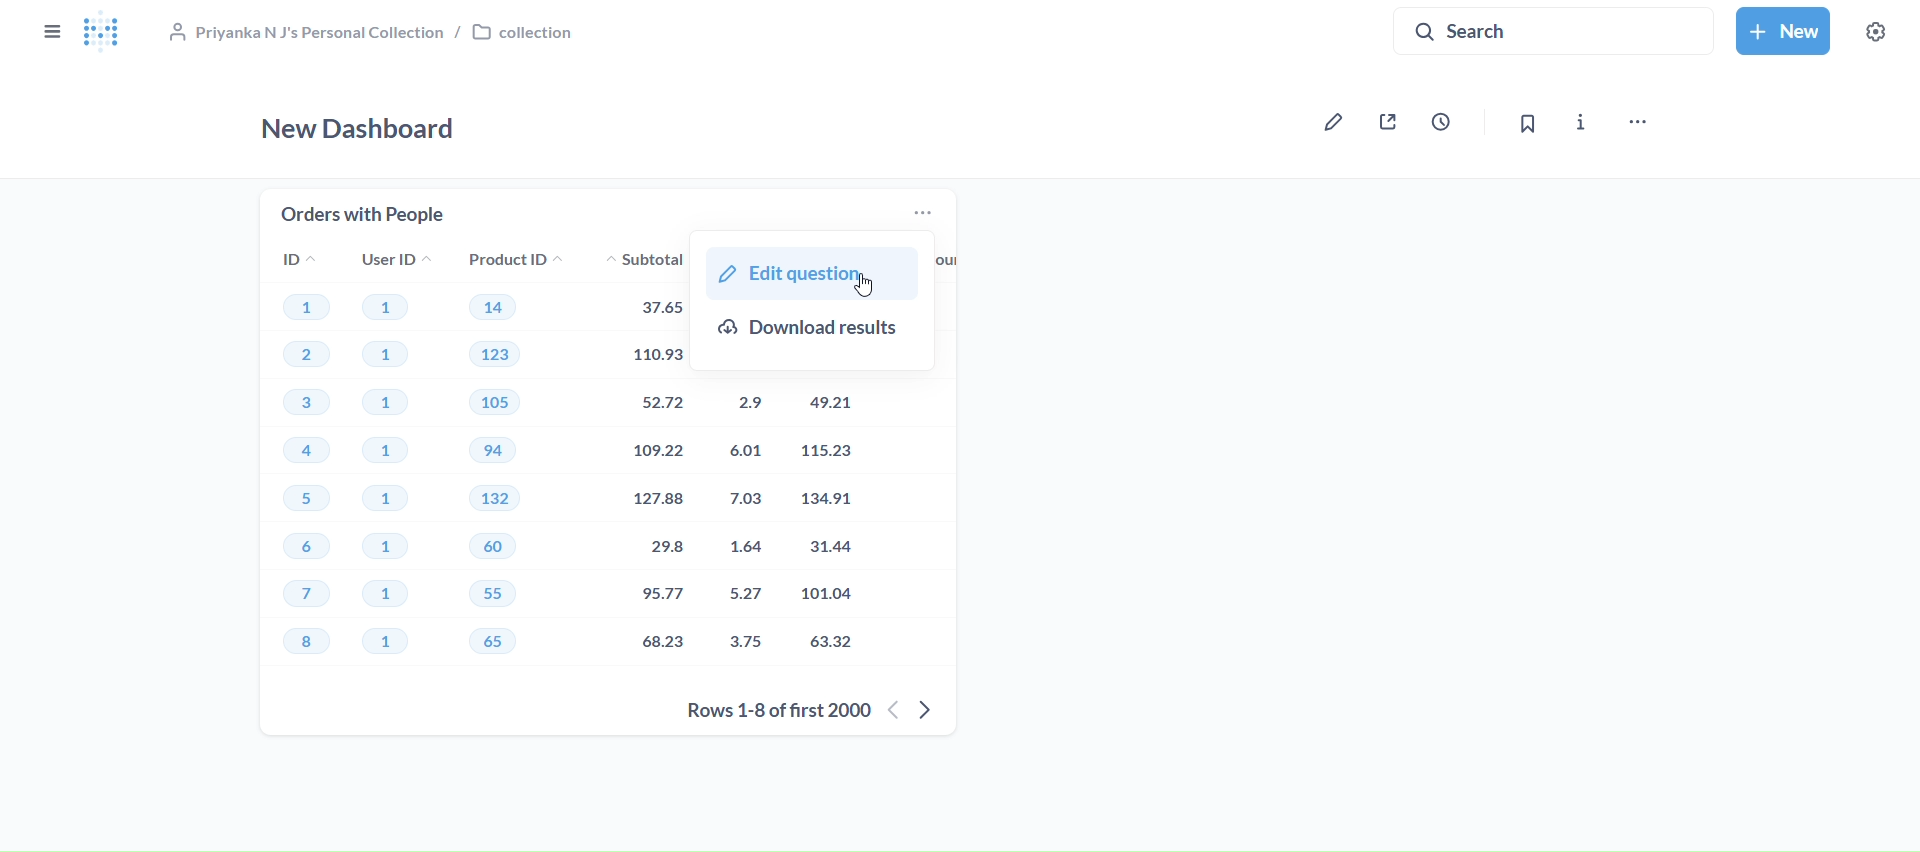  What do you see at coordinates (1554, 29) in the screenshot?
I see `search` at bounding box center [1554, 29].